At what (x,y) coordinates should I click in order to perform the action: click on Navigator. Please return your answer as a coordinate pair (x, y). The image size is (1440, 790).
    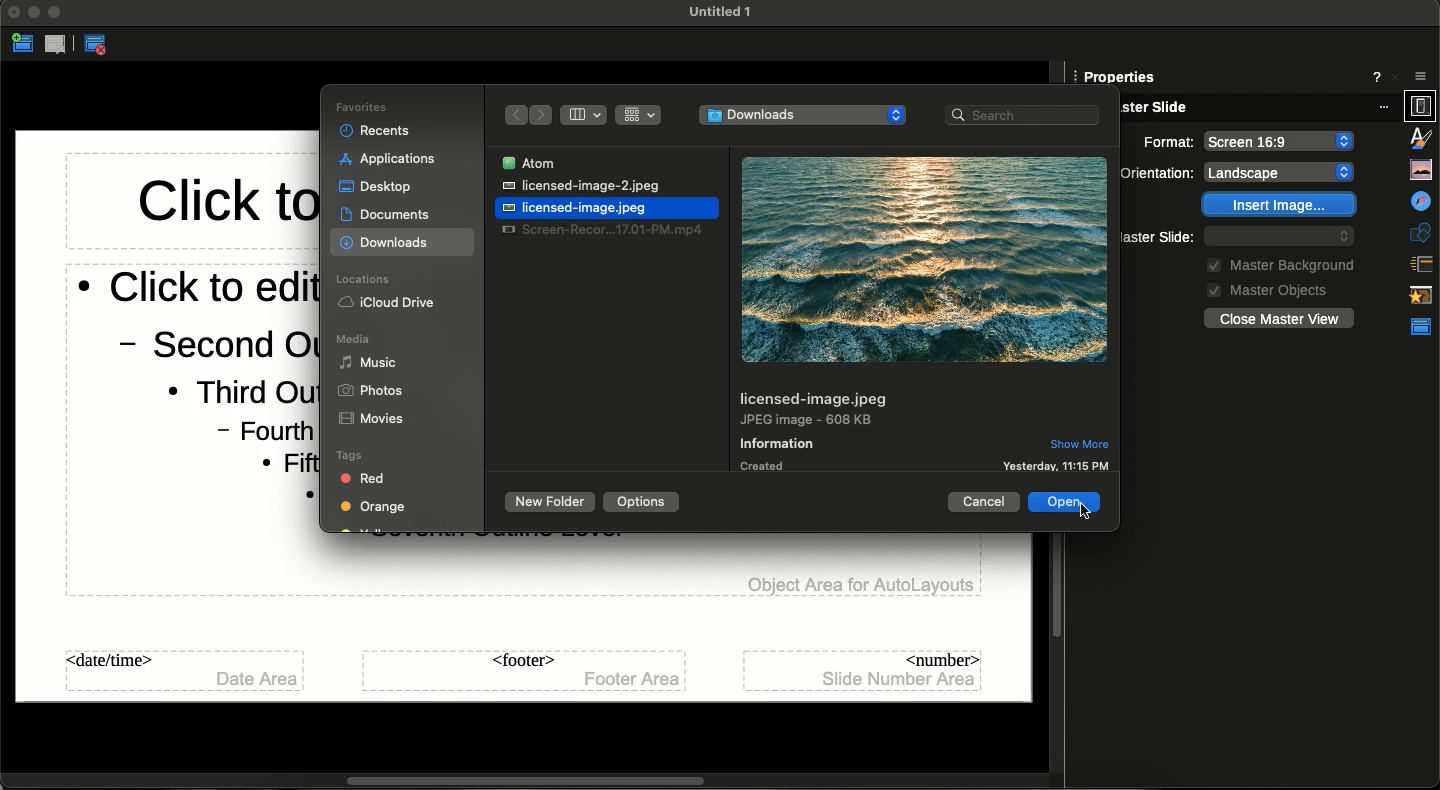
    Looking at the image, I should click on (1420, 167).